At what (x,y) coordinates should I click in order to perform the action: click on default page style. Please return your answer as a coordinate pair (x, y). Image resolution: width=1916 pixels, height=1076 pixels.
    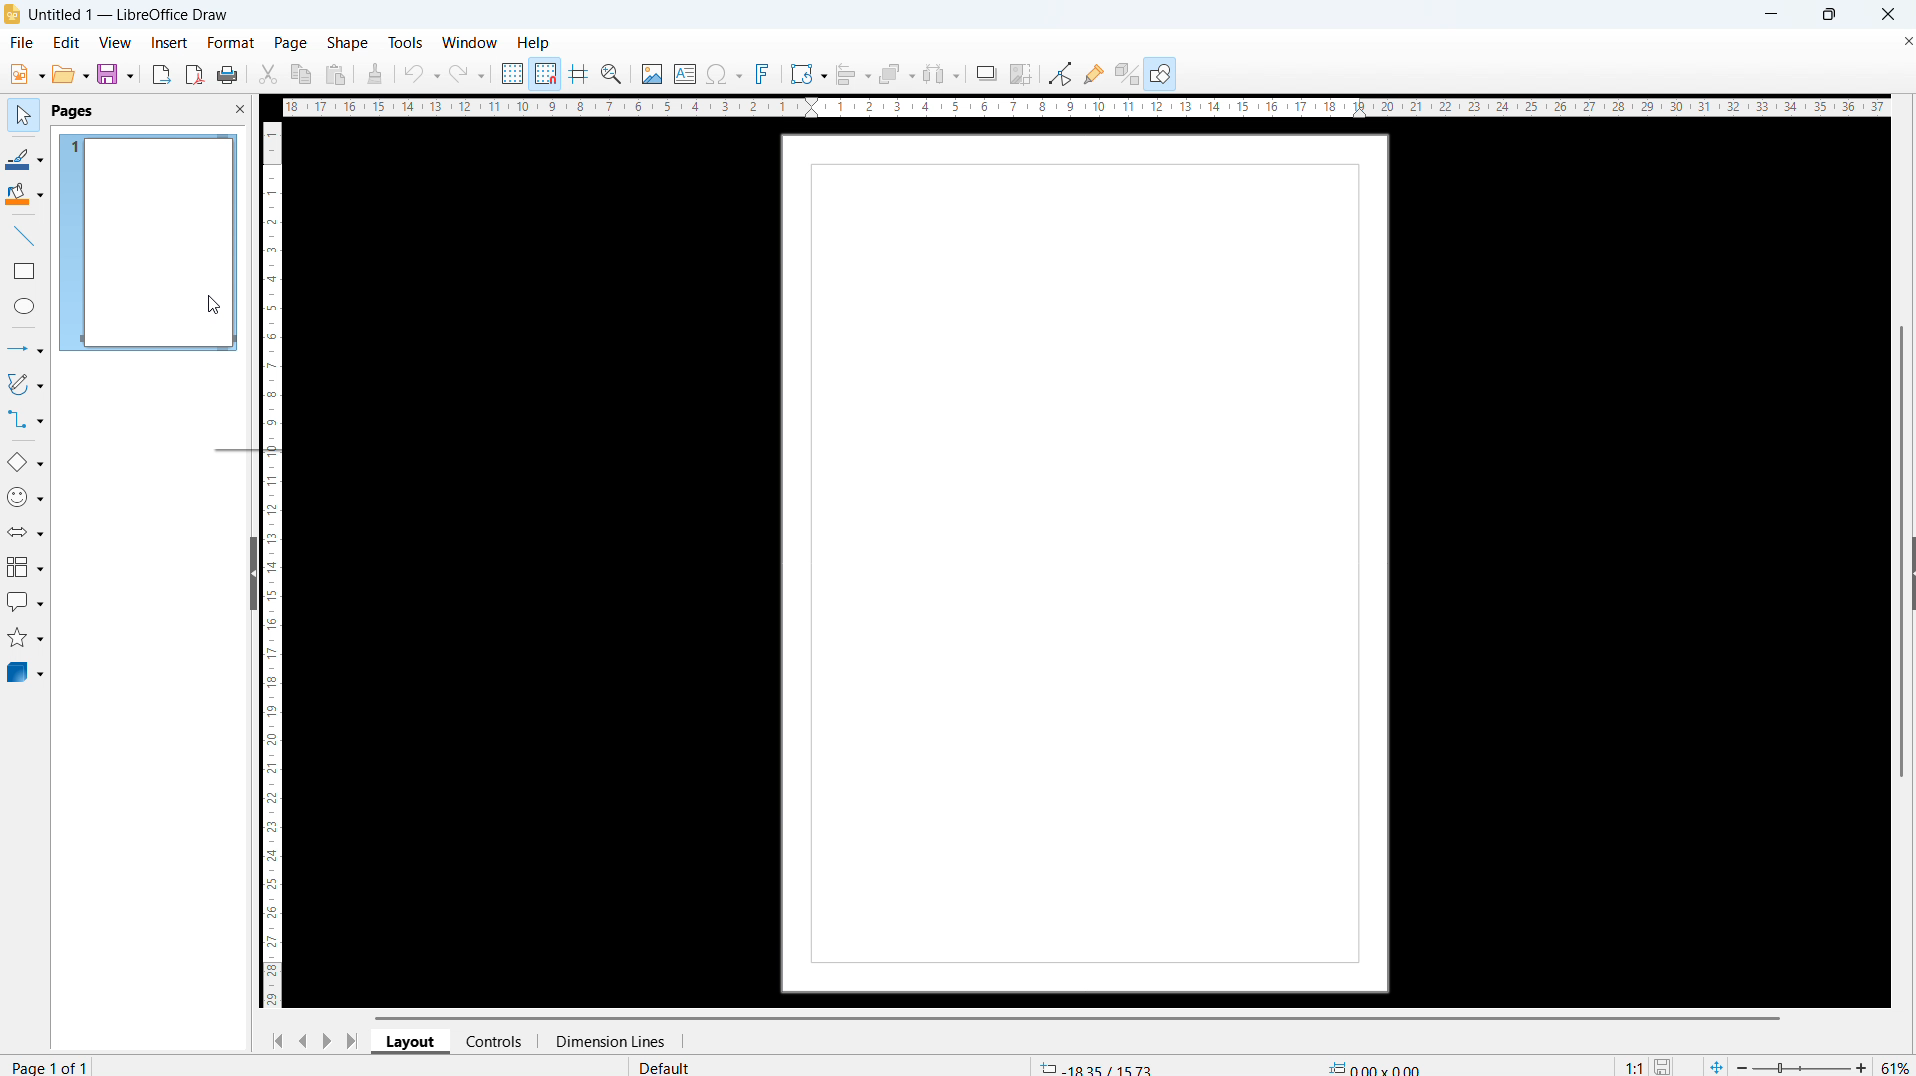
    Looking at the image, I should click on (665, 1067).